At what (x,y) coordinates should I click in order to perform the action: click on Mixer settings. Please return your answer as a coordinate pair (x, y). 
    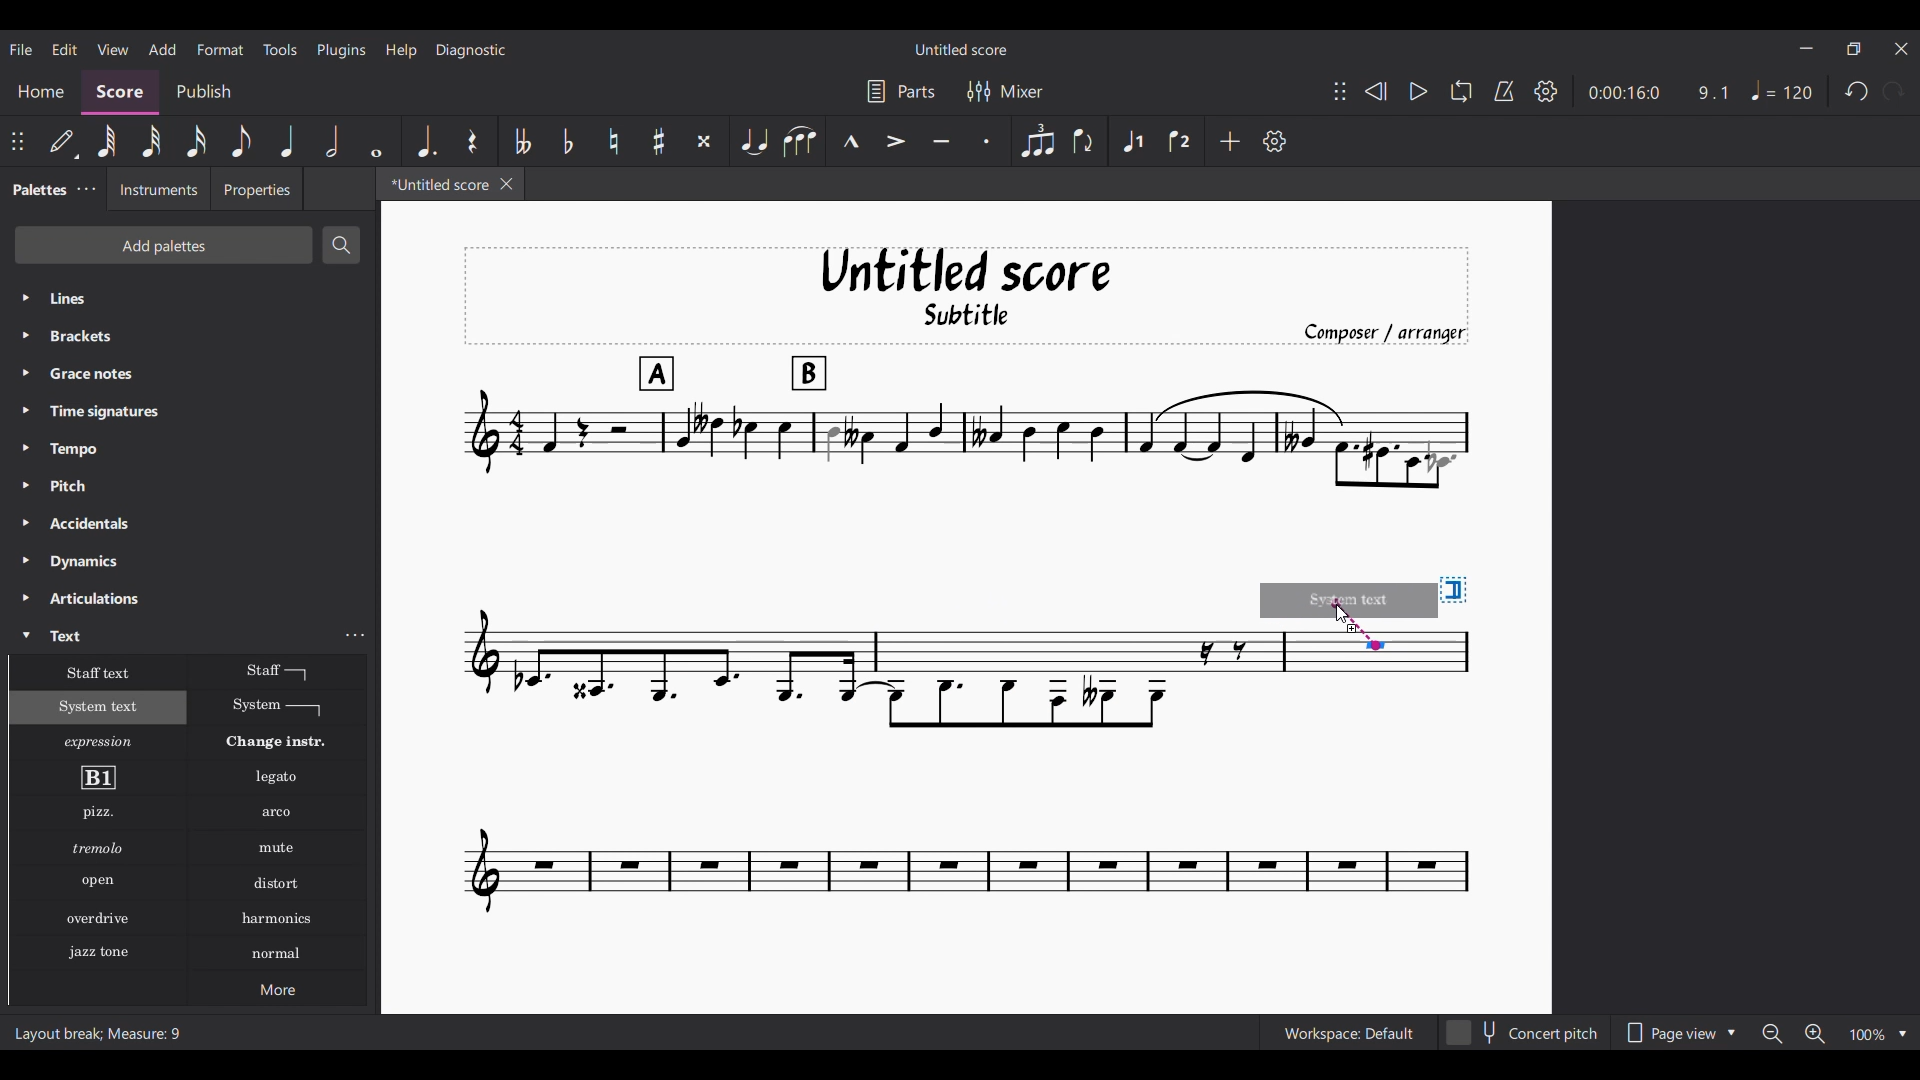
    Looking at the image, I should click on (1005, 92).